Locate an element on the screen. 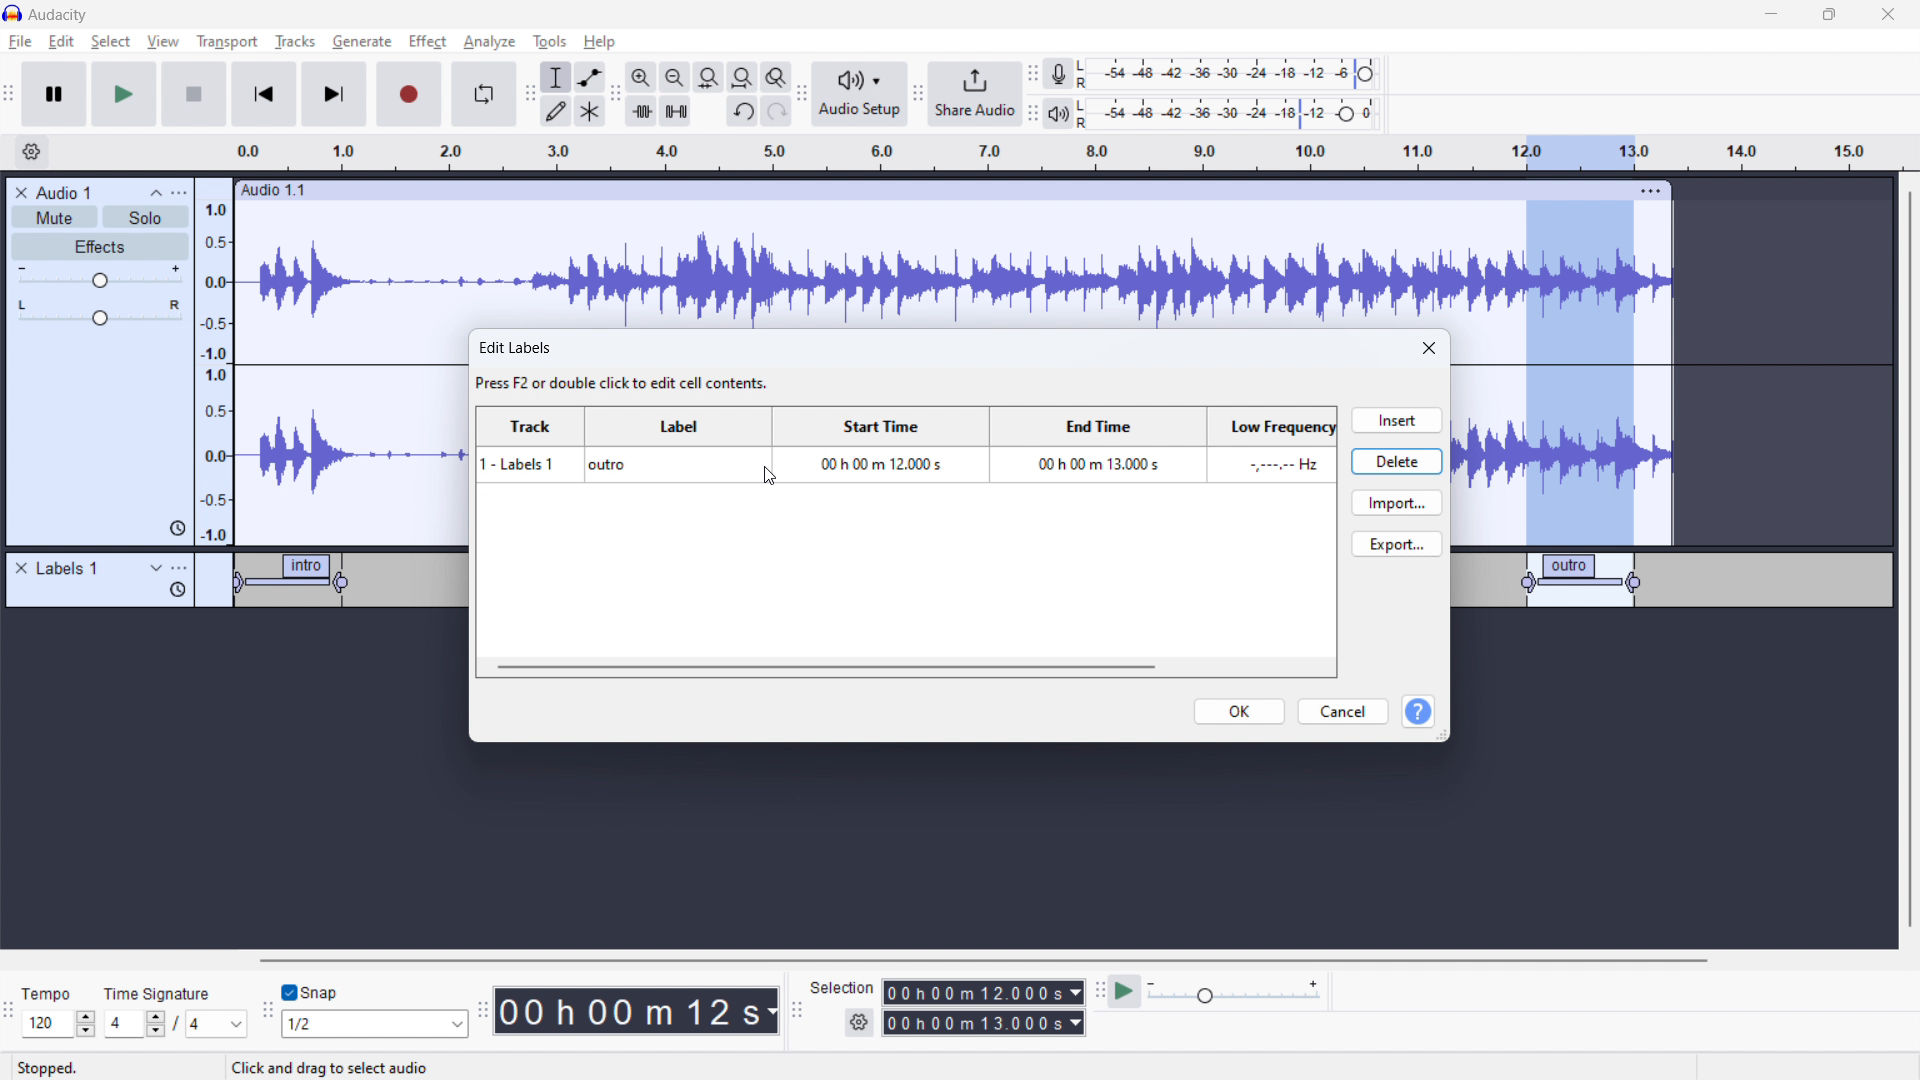 The image size is (1920, 1080). toggle snap is located at coordinates (311, 993).